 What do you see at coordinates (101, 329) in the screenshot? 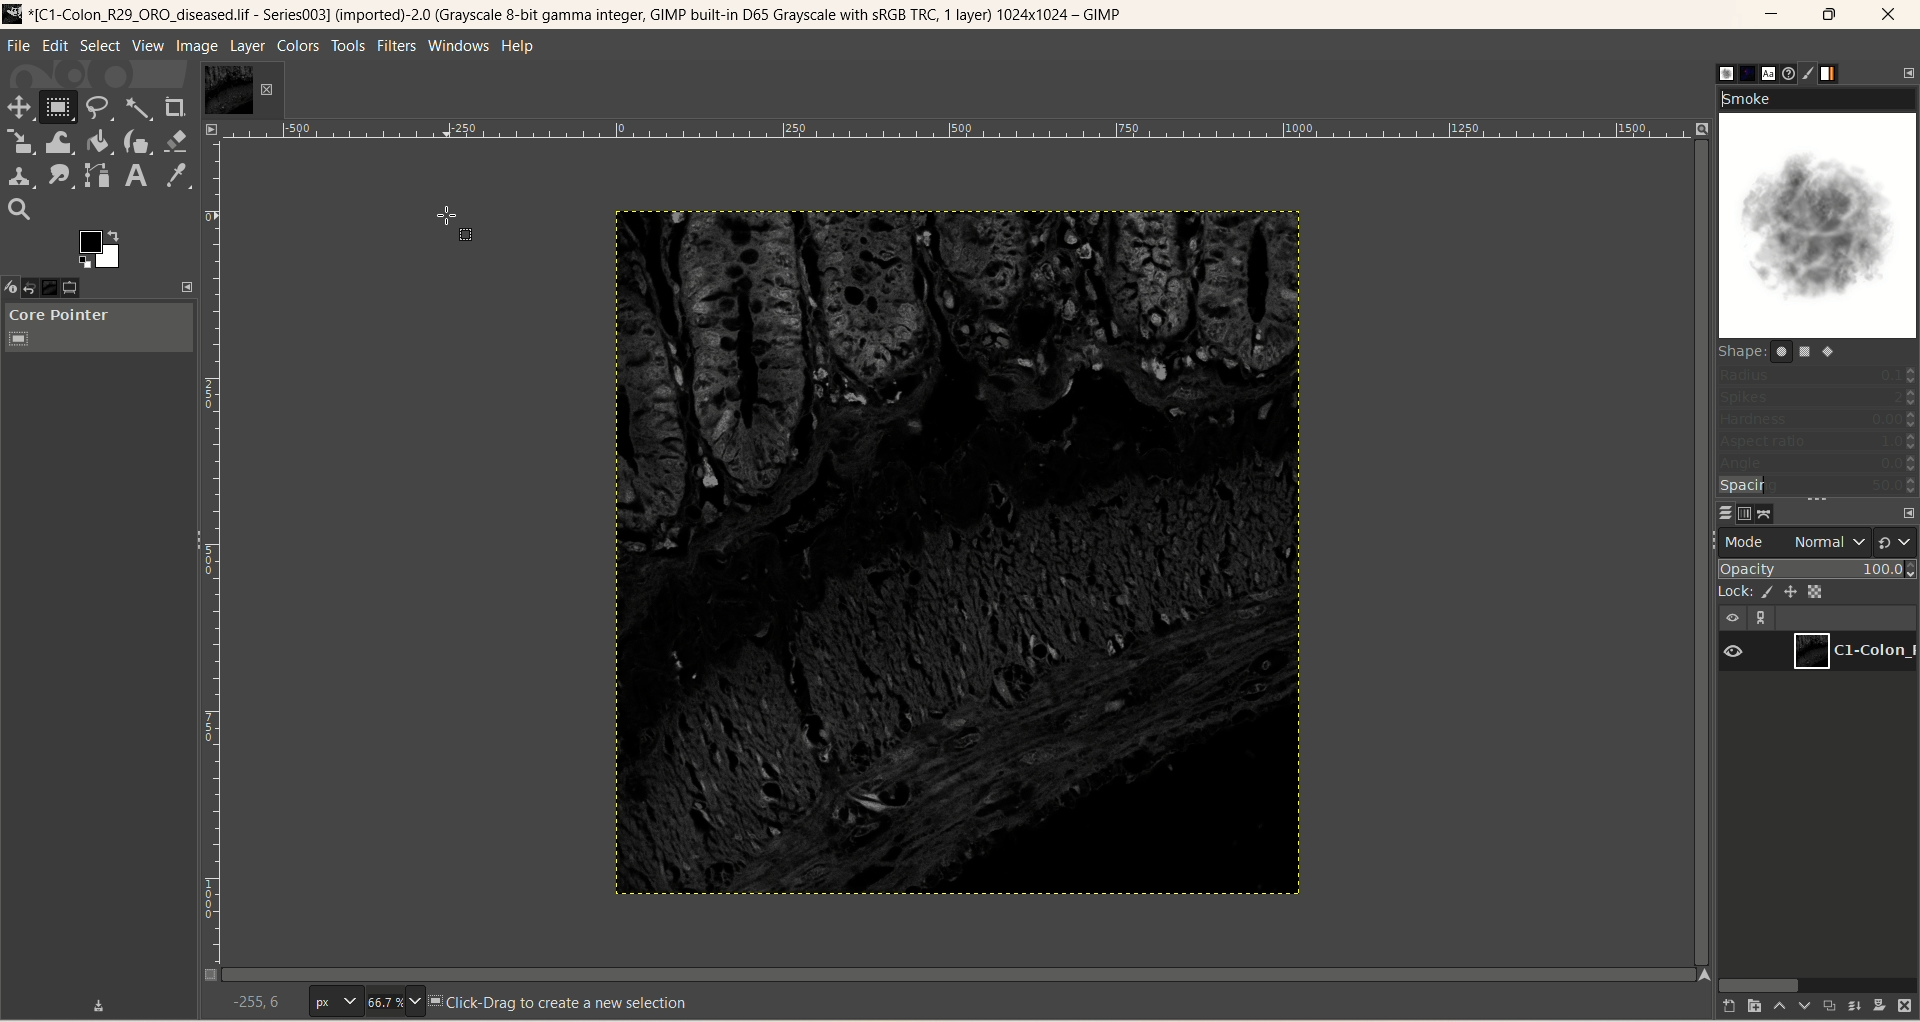
I see `core pointer` at bounding box center [101, 329].